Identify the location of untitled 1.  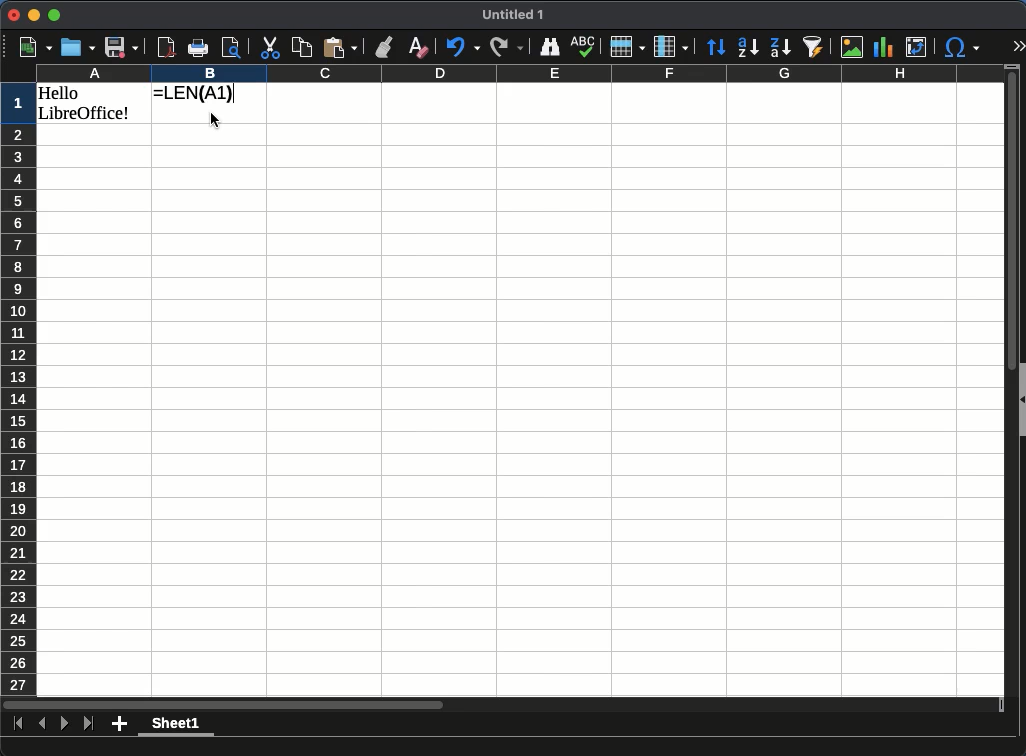
(514, 16).